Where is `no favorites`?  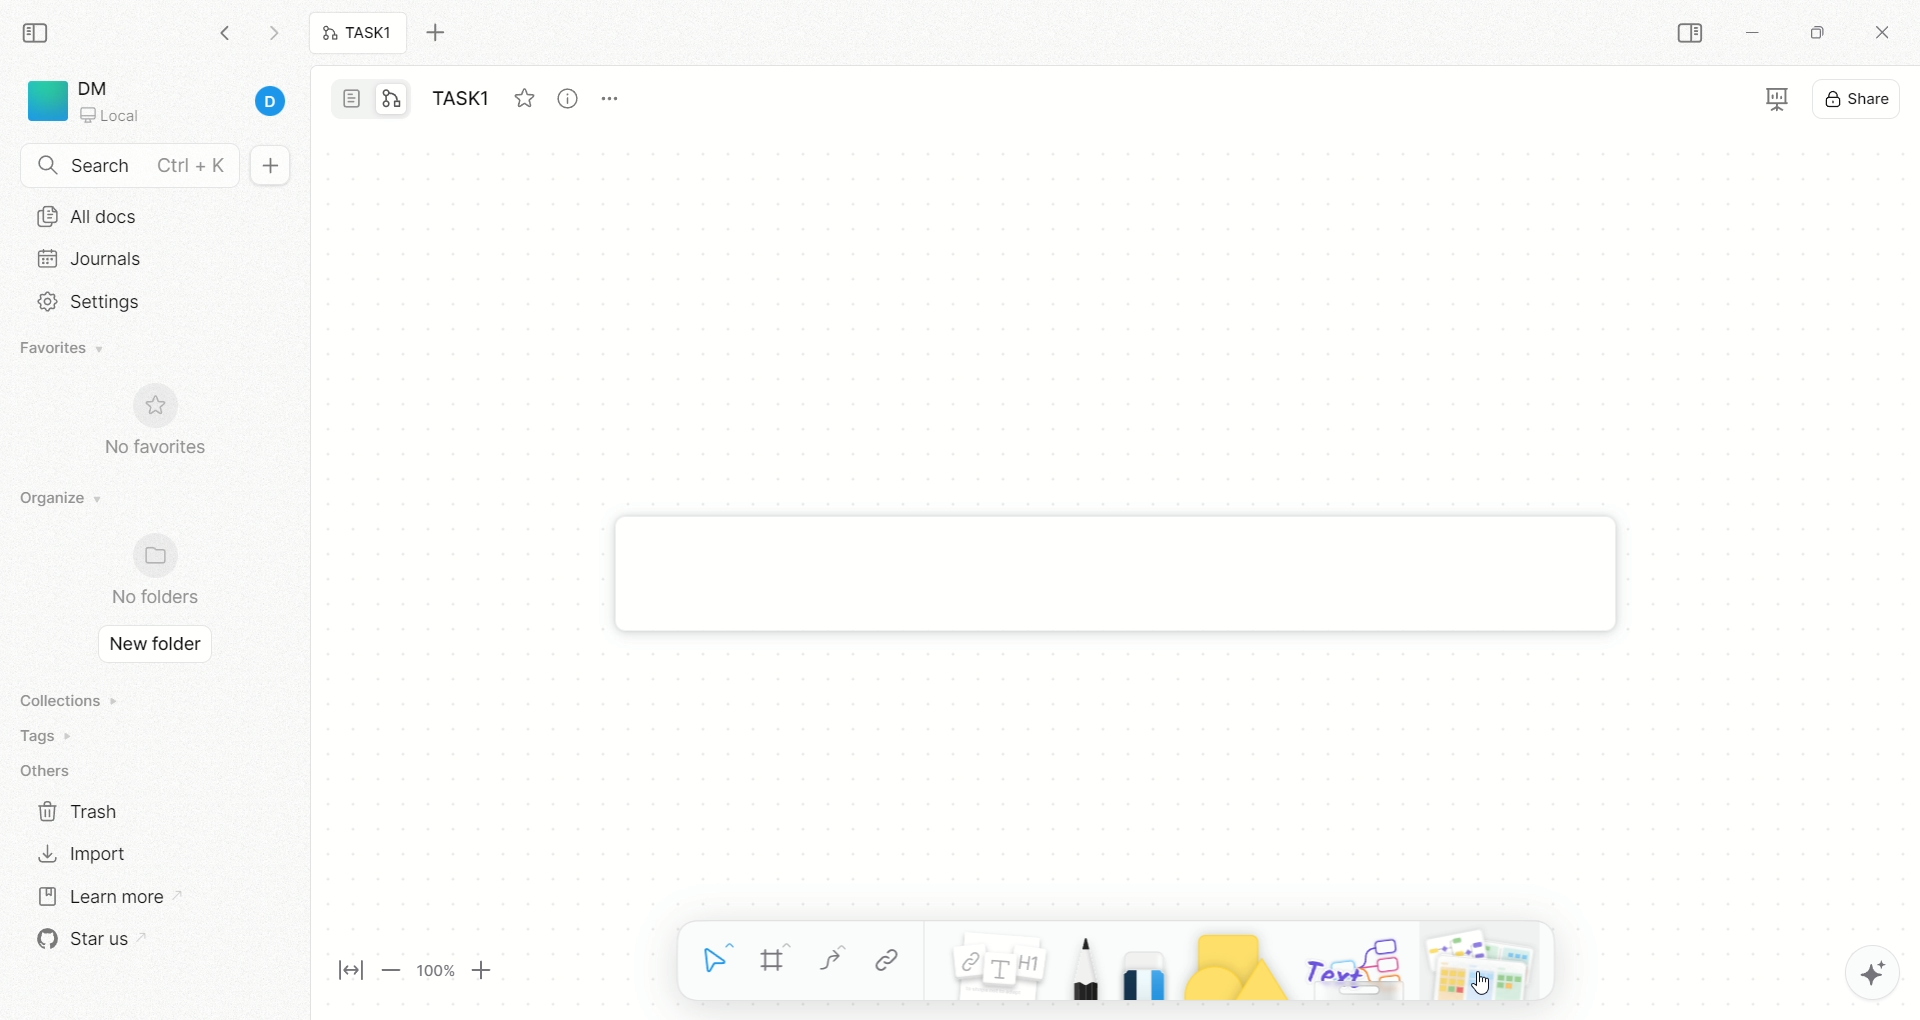 no favorites is located at coordinates (165, 432).